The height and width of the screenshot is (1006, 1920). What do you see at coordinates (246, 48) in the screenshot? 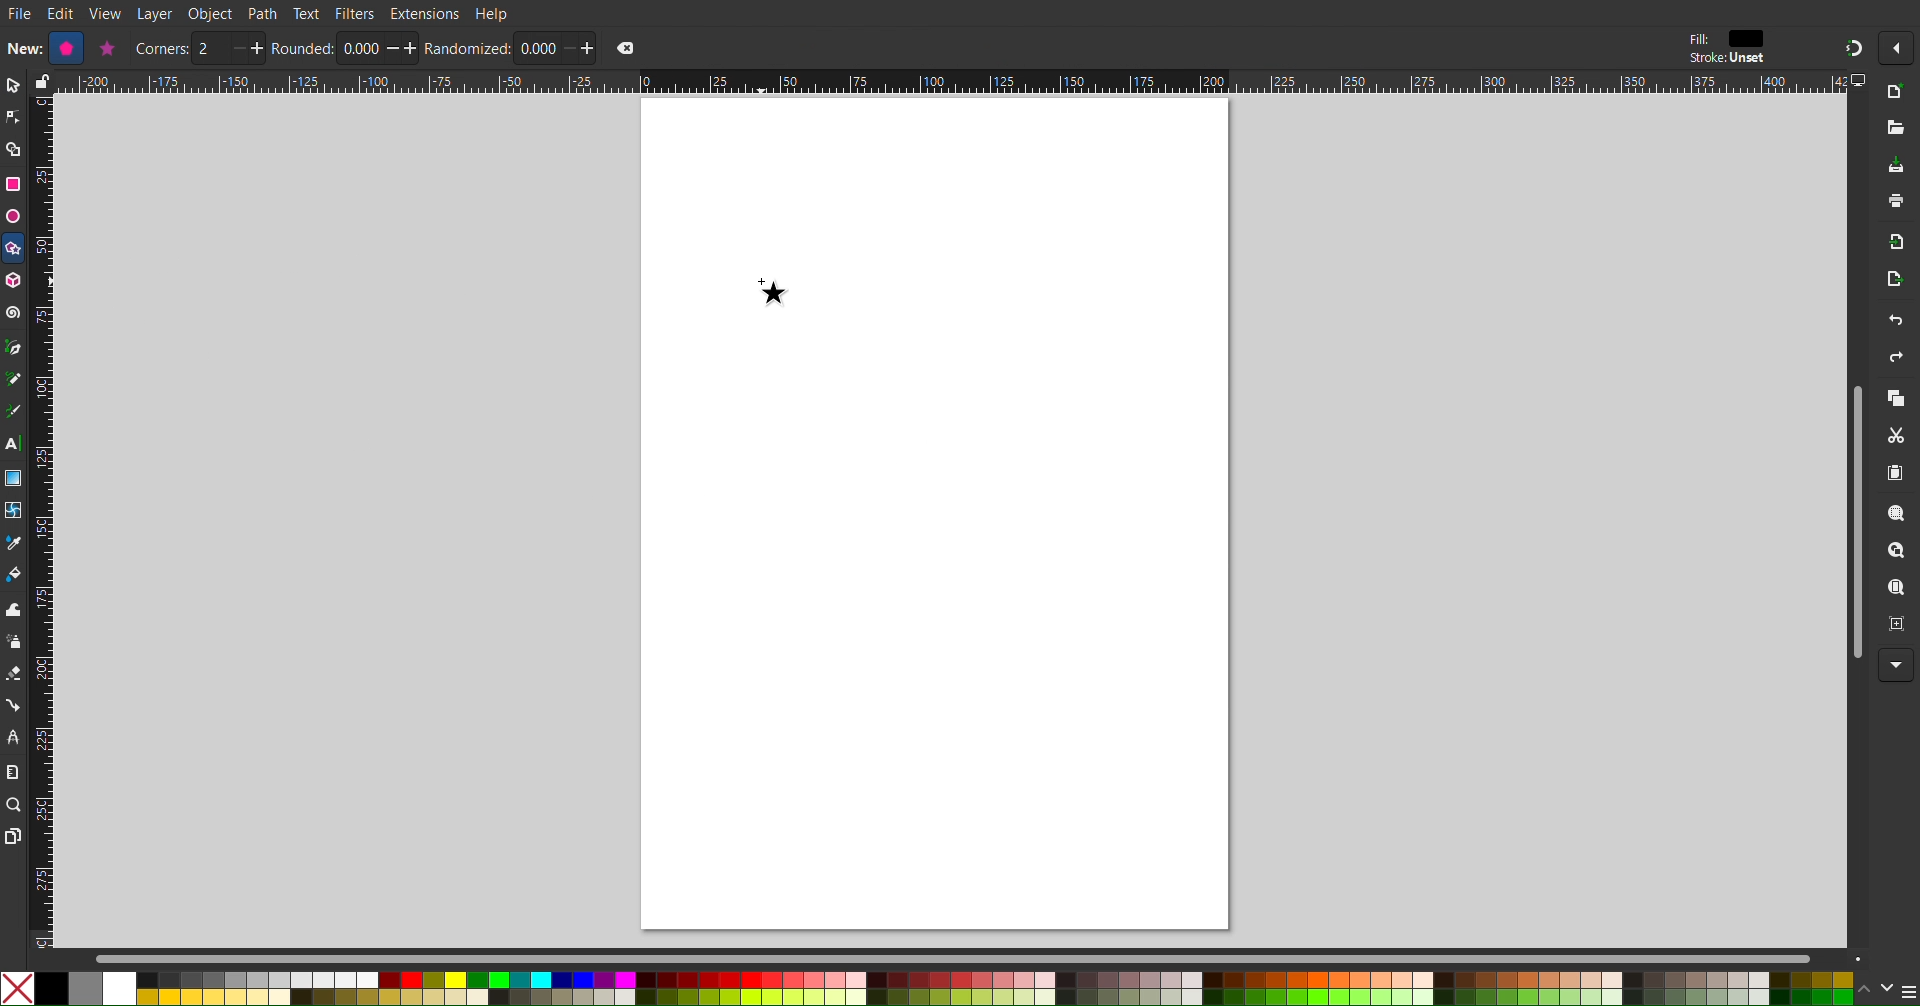
I see `increase/decrease` at bounding box center [246, 48].